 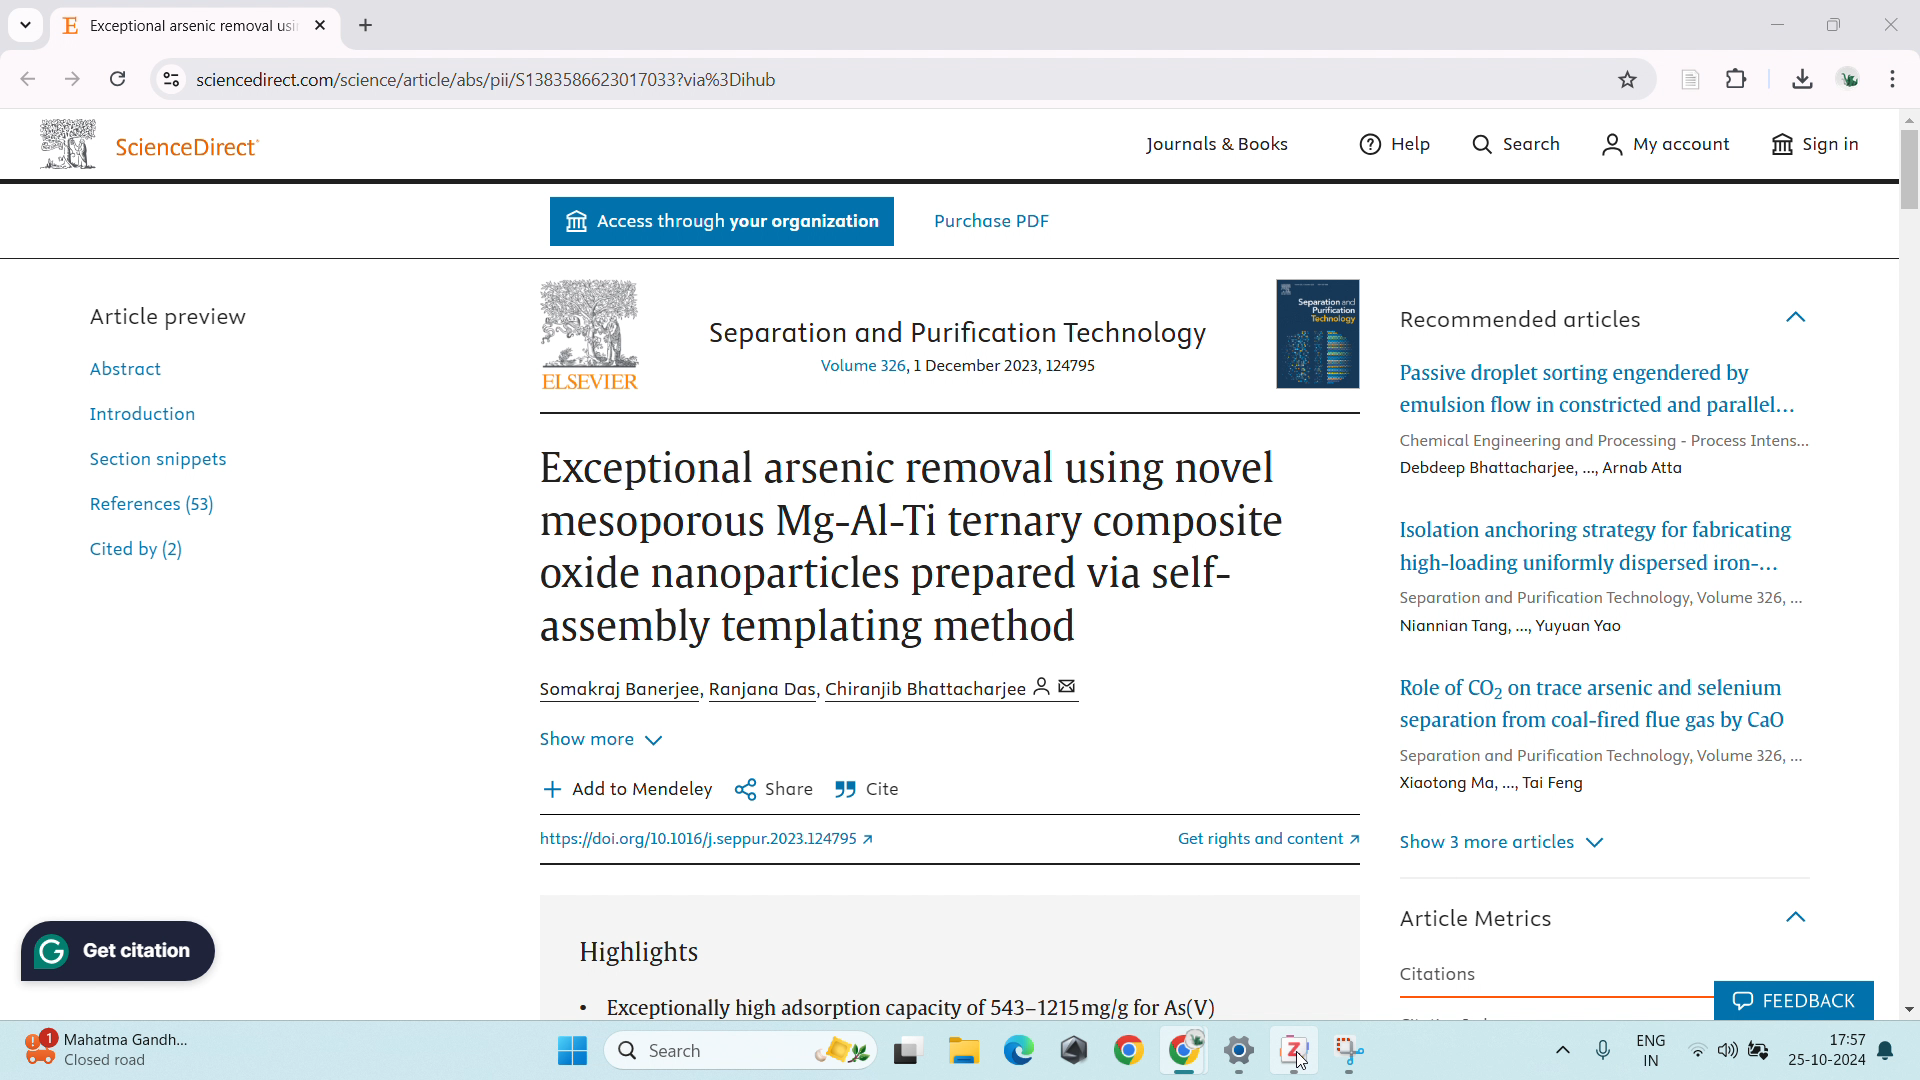 What do you see at coordinates (1802, 910) in the screenshot?
I see `Hide` at bounding box center [1802, 910].